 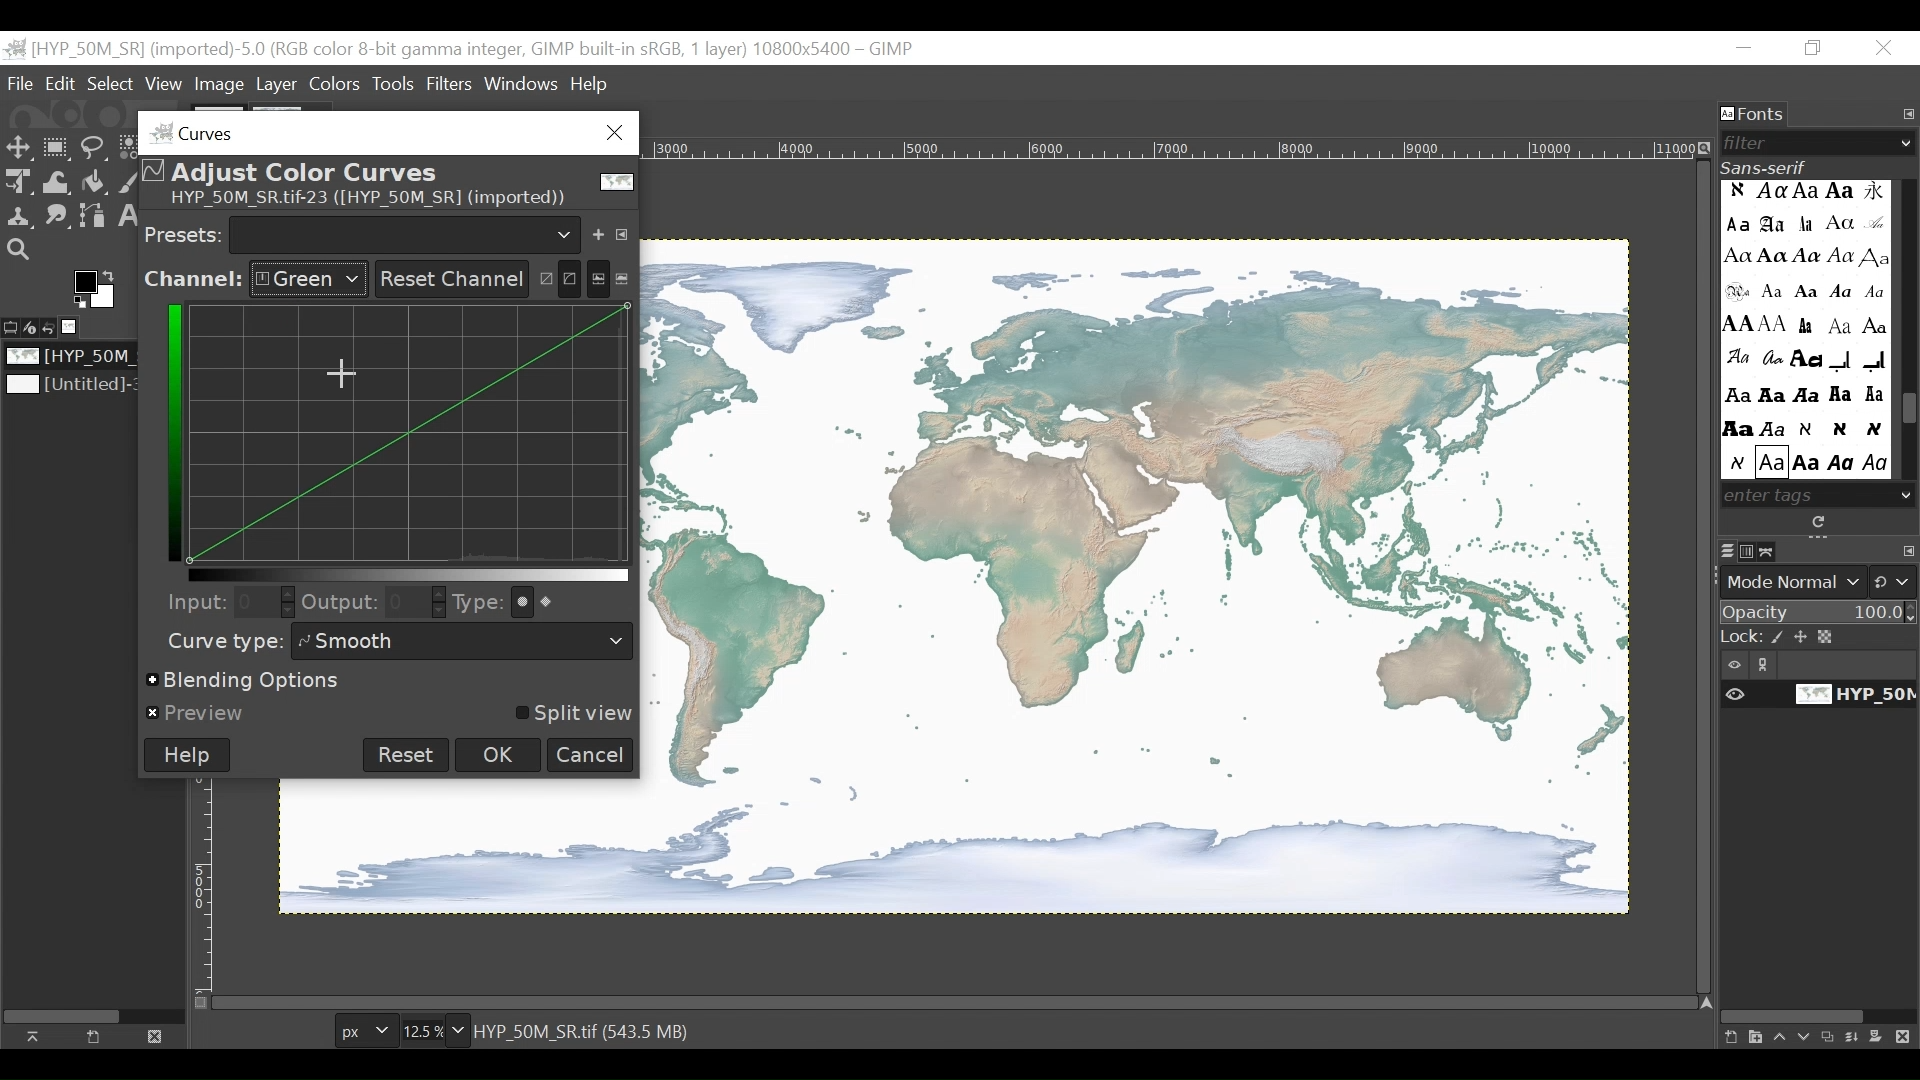 I want to click on Minimize, so click(x=1745, y=49).